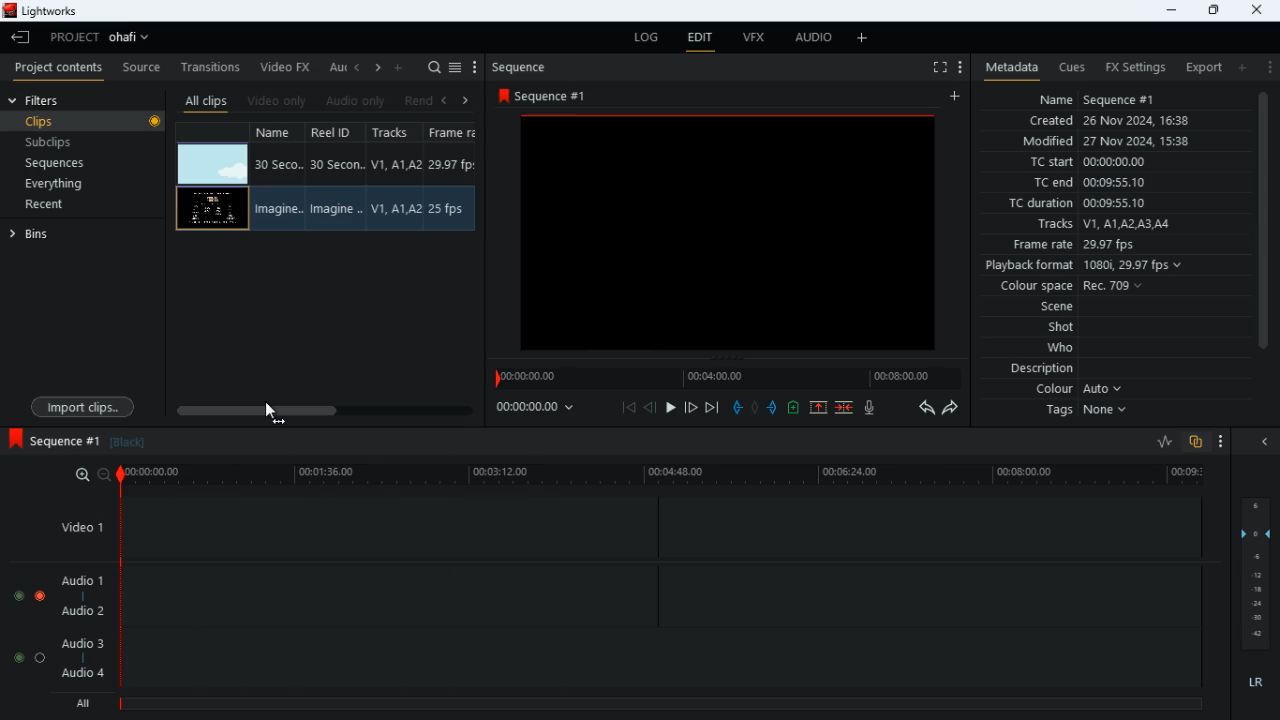 Image resolution: width=1280 pixels, height=720 pixels. What do you see at coordinates (447, 100) in the screenshot?
I see `left` at bounding box center [447, 100].